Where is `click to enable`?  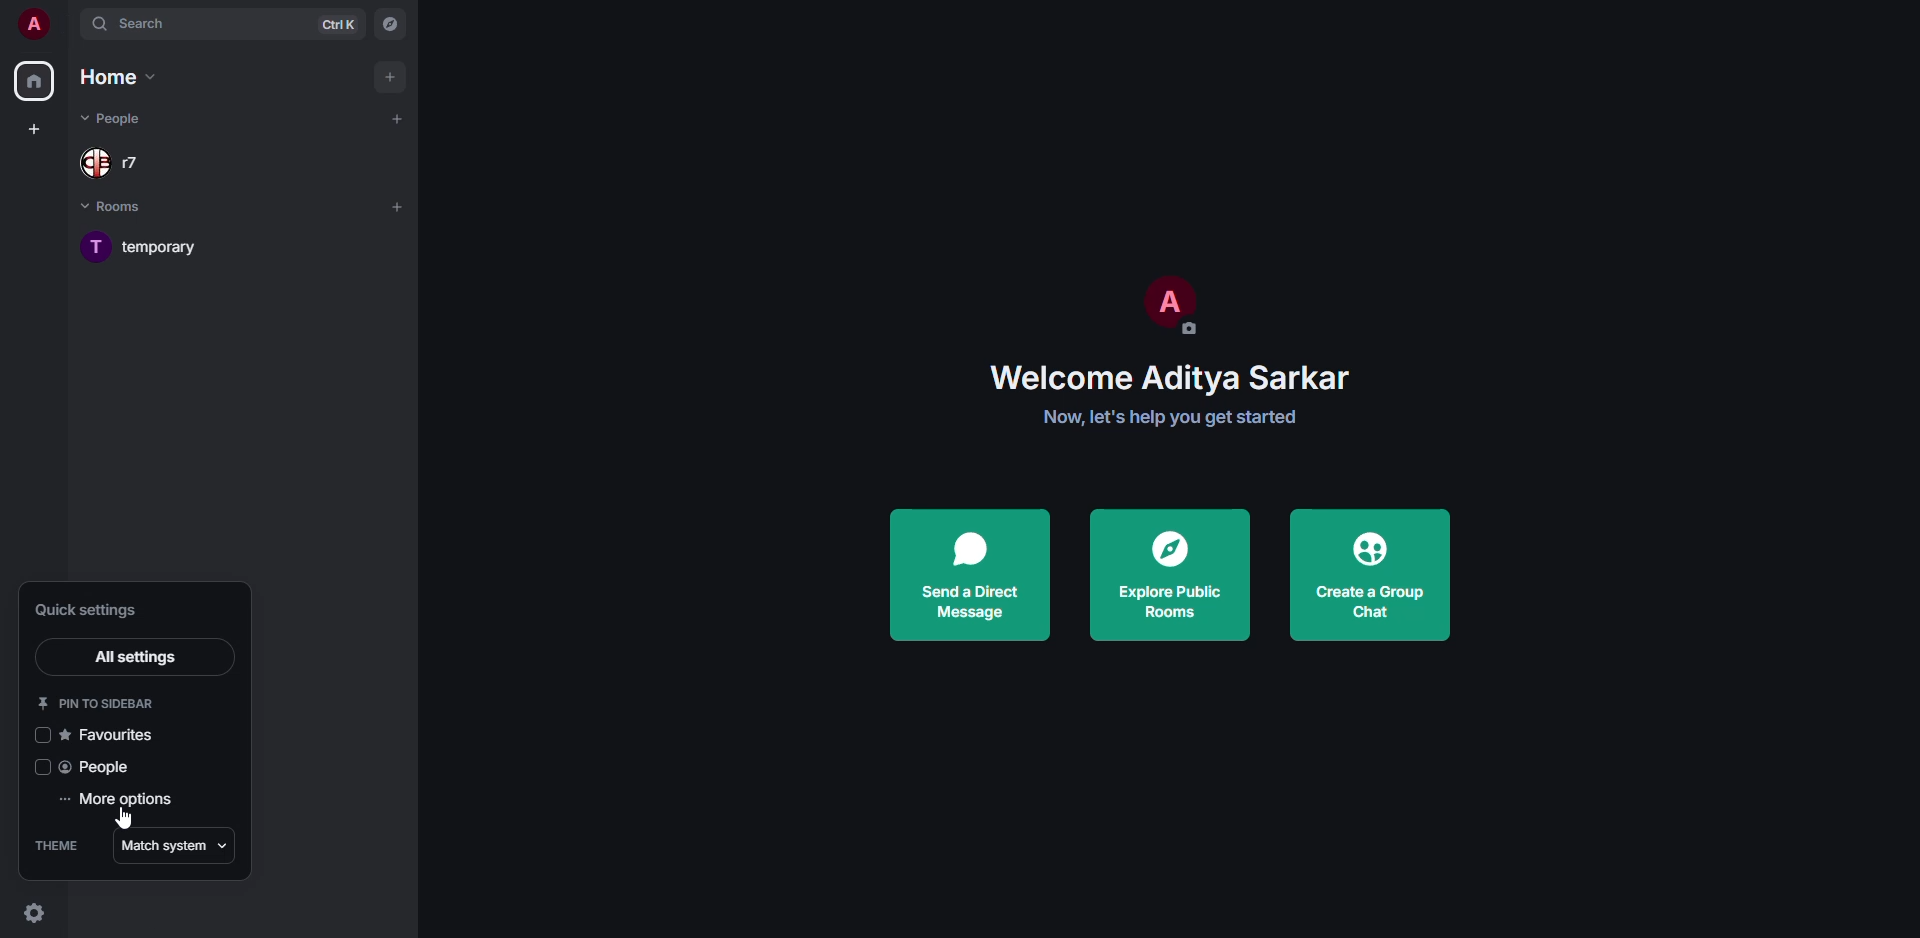
click to enable is located at coordinates (38, 768).